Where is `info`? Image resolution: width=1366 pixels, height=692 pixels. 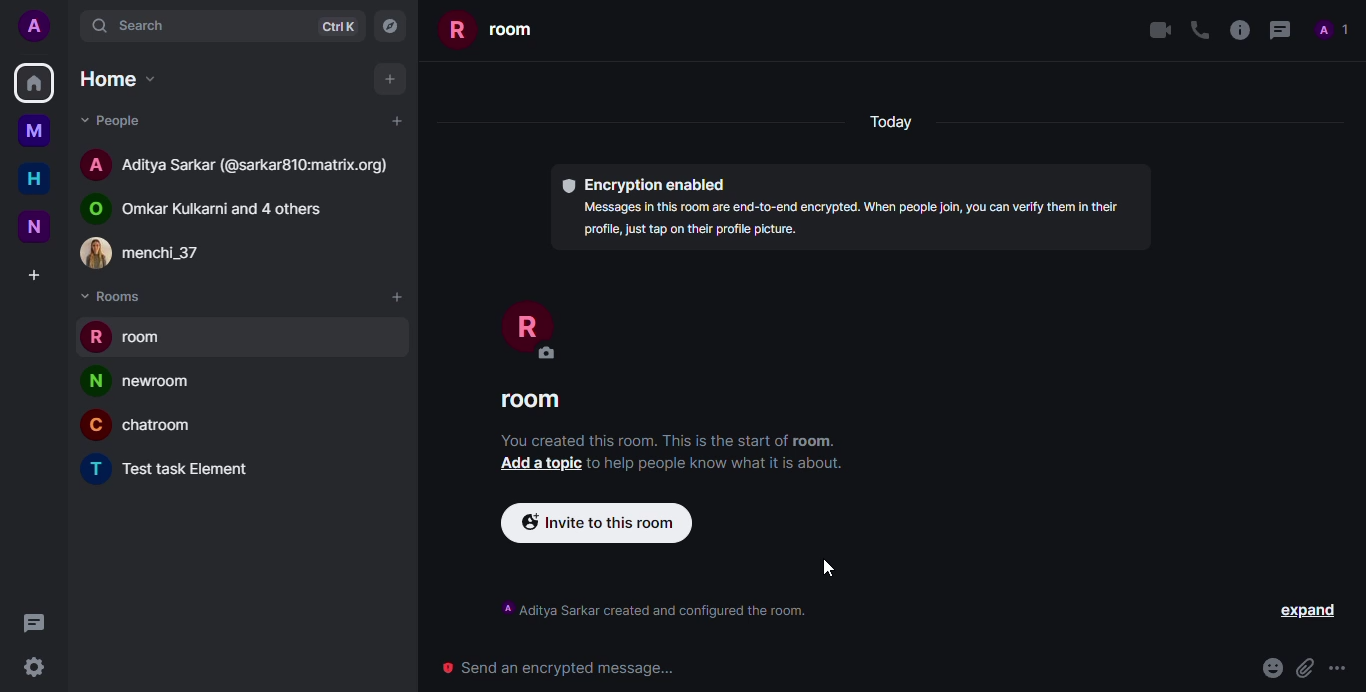
info is located at coordinates (719, 463).